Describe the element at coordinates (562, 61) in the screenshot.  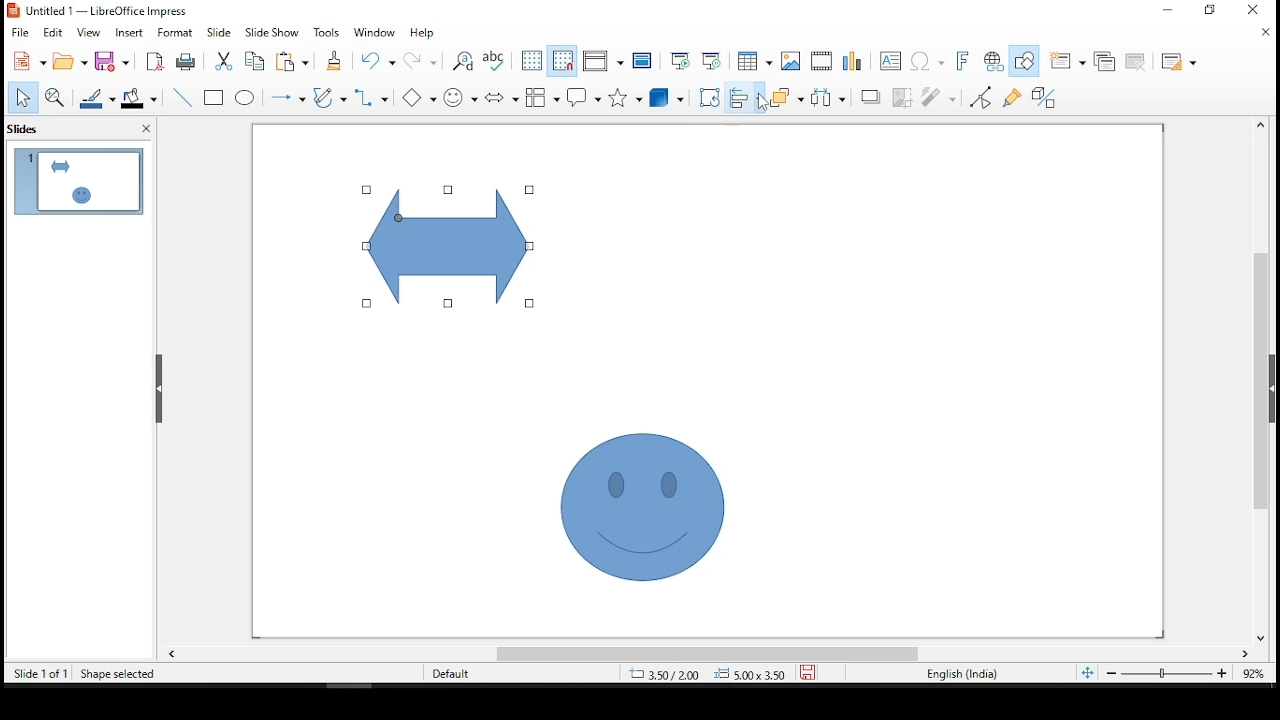
I see `snap to grid` at that location.